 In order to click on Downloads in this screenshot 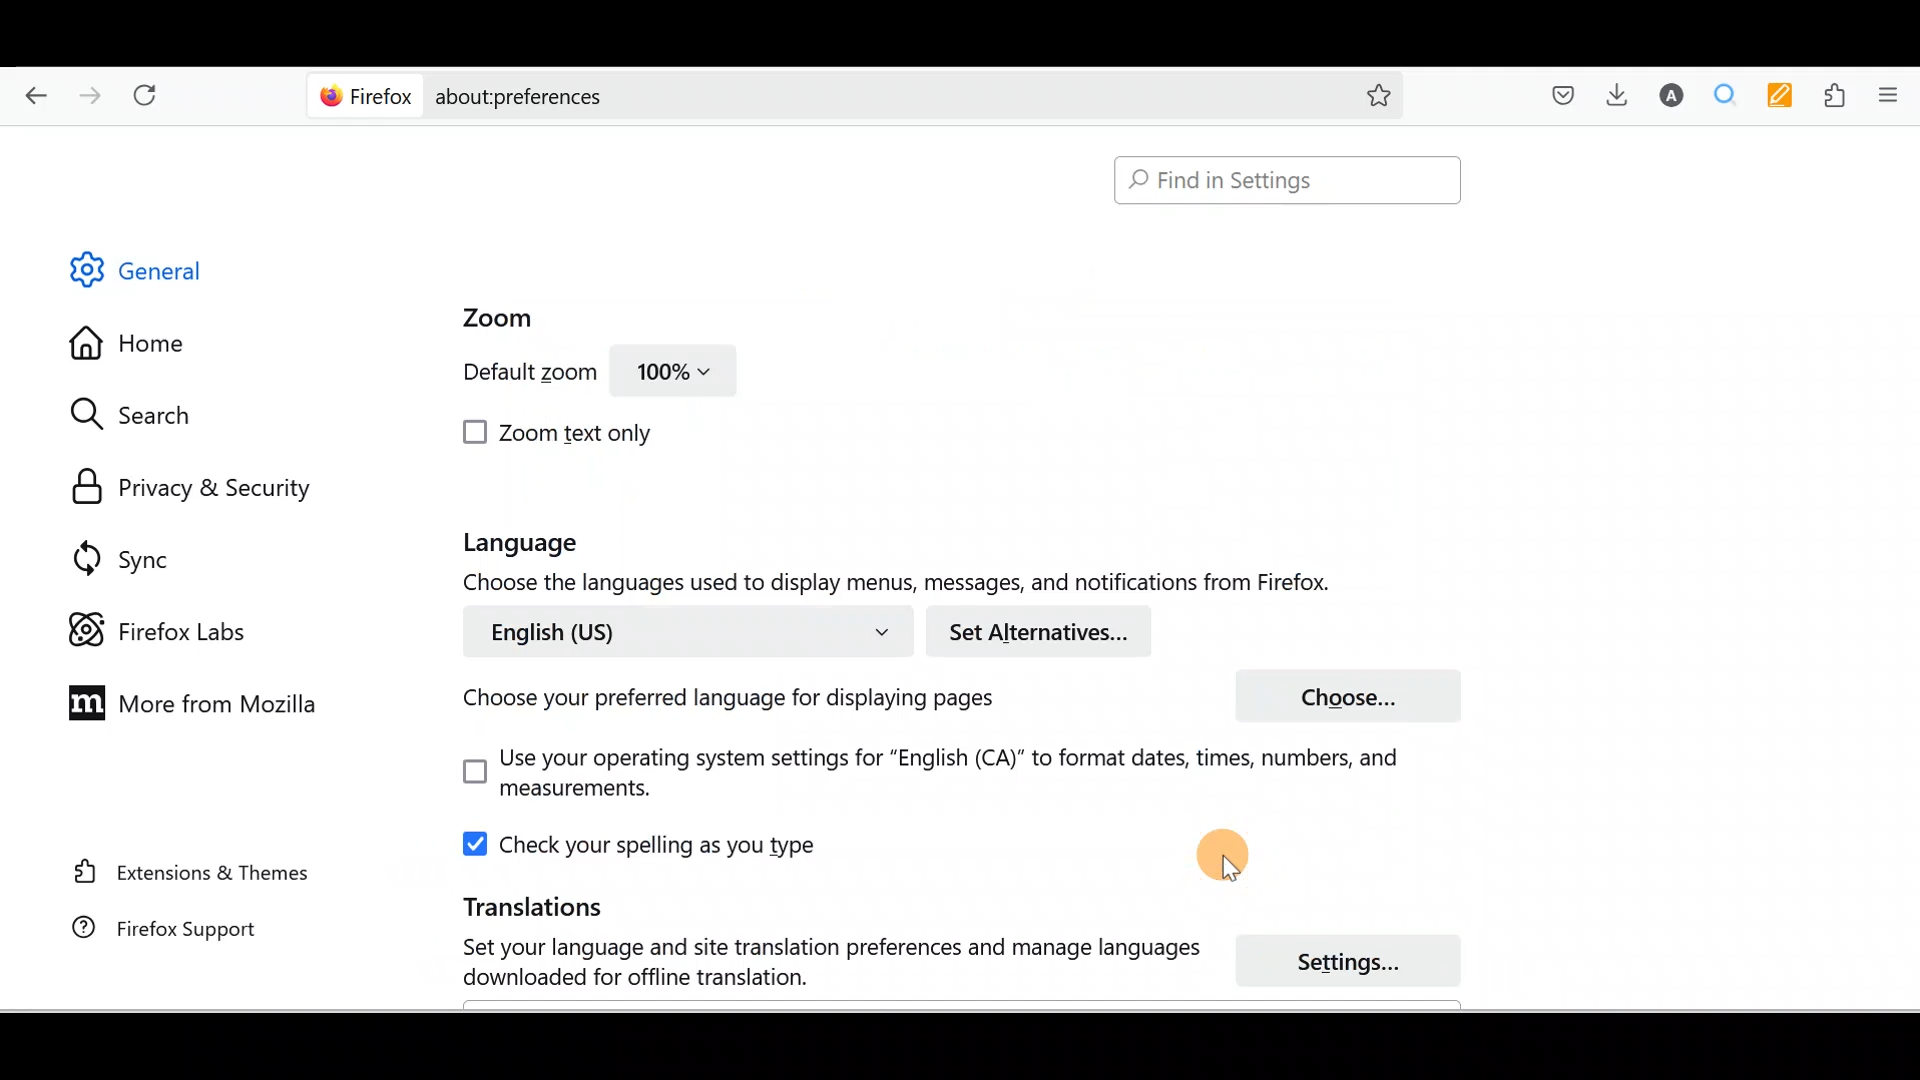, I will do `click(1612, 94)`.